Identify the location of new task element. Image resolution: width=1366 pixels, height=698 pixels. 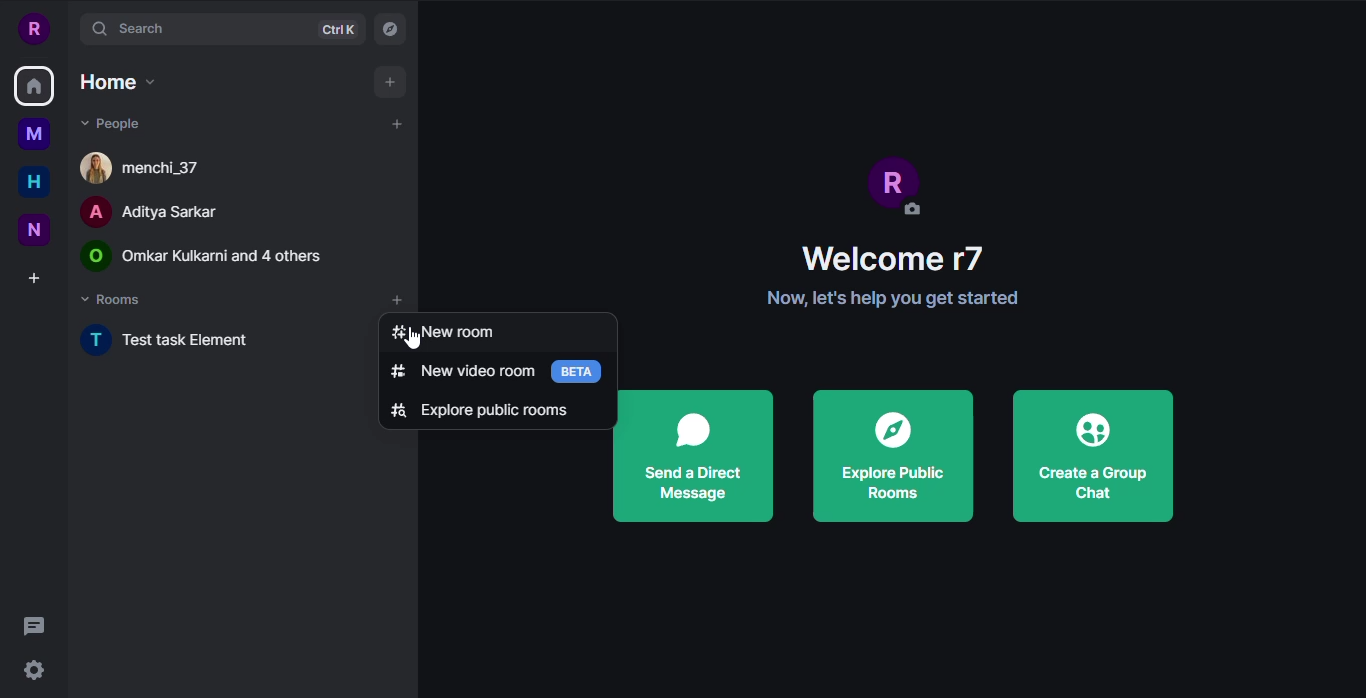
(173, 339).